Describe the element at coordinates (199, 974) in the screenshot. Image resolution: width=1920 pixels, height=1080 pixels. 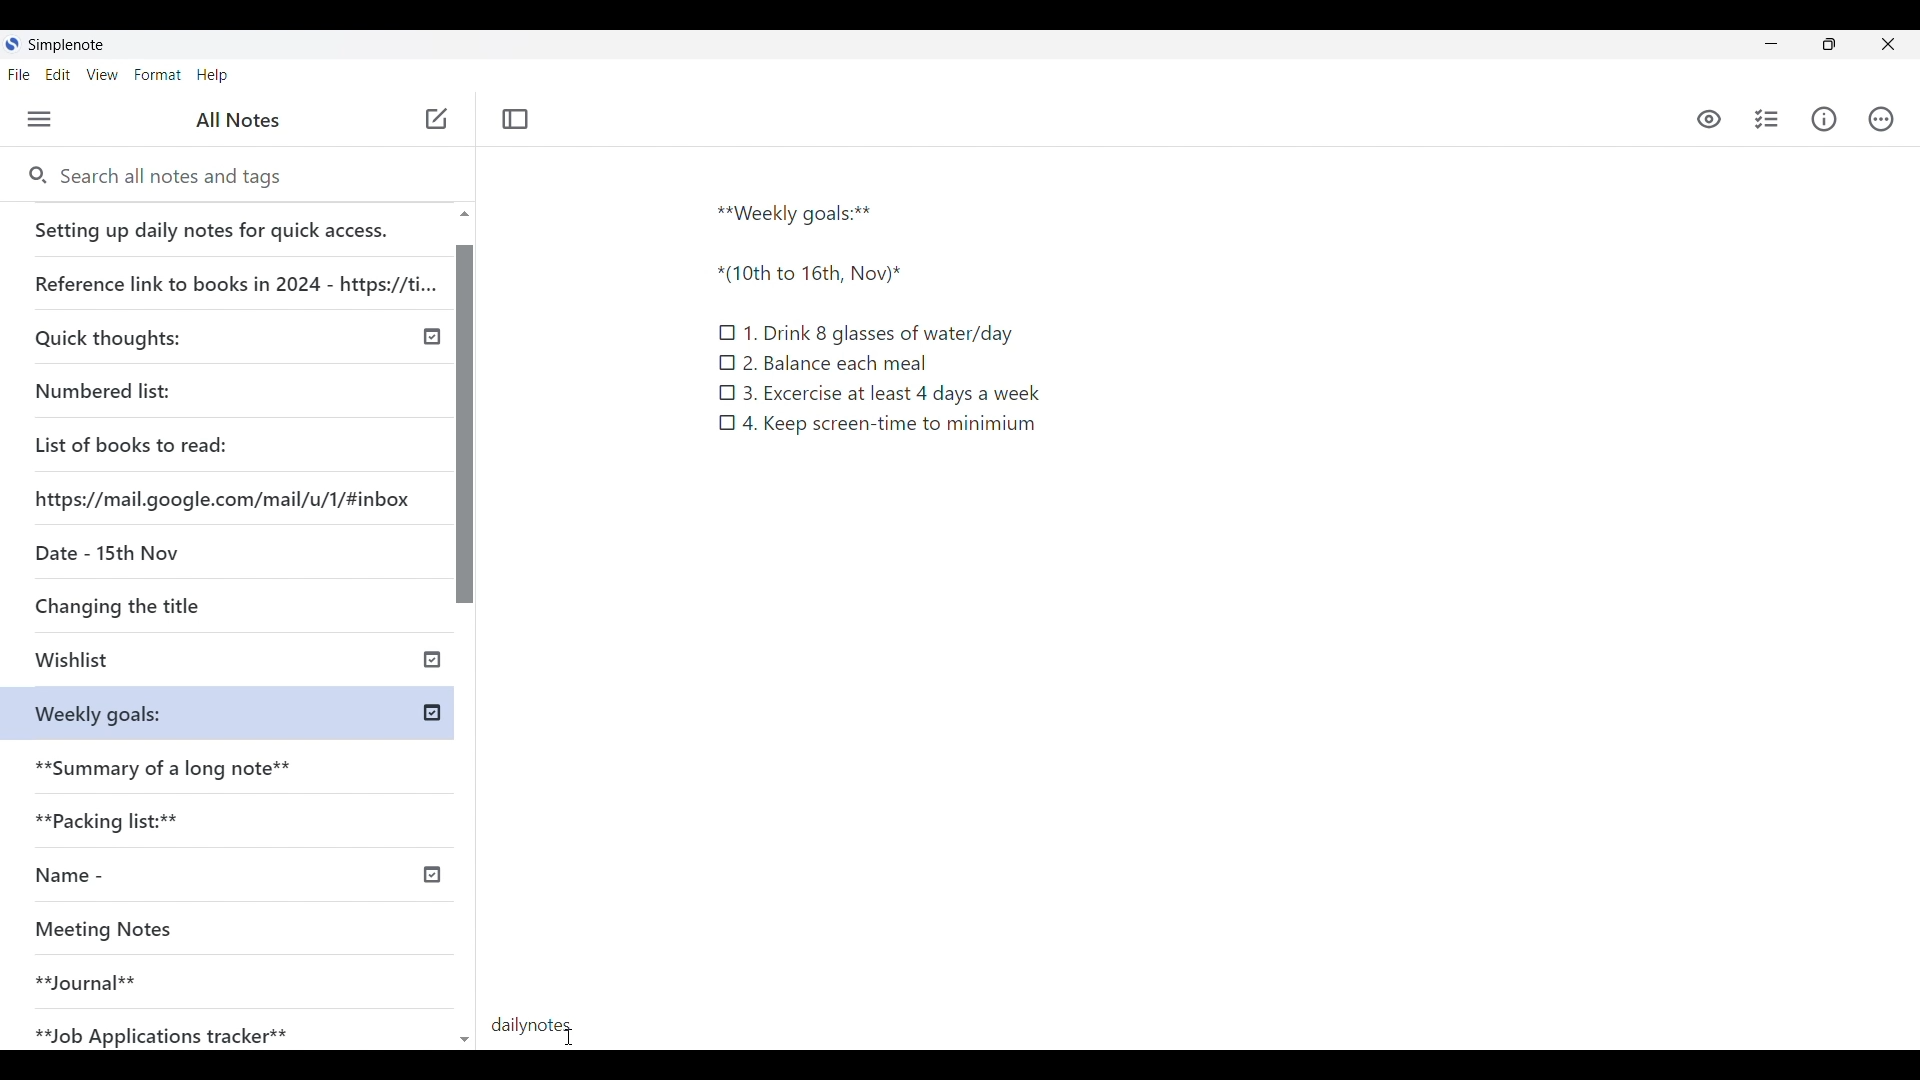
I see `Journal` at that location.